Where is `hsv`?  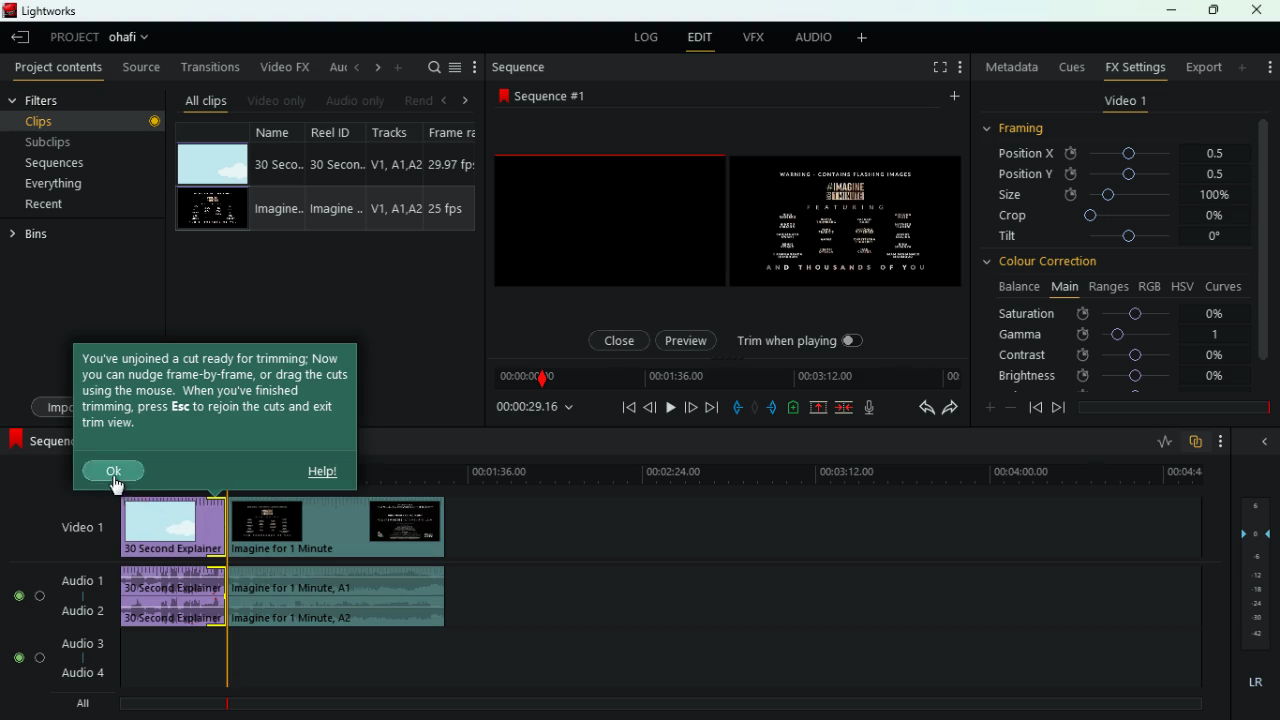
hsv is located at coordinates (1181, 285).